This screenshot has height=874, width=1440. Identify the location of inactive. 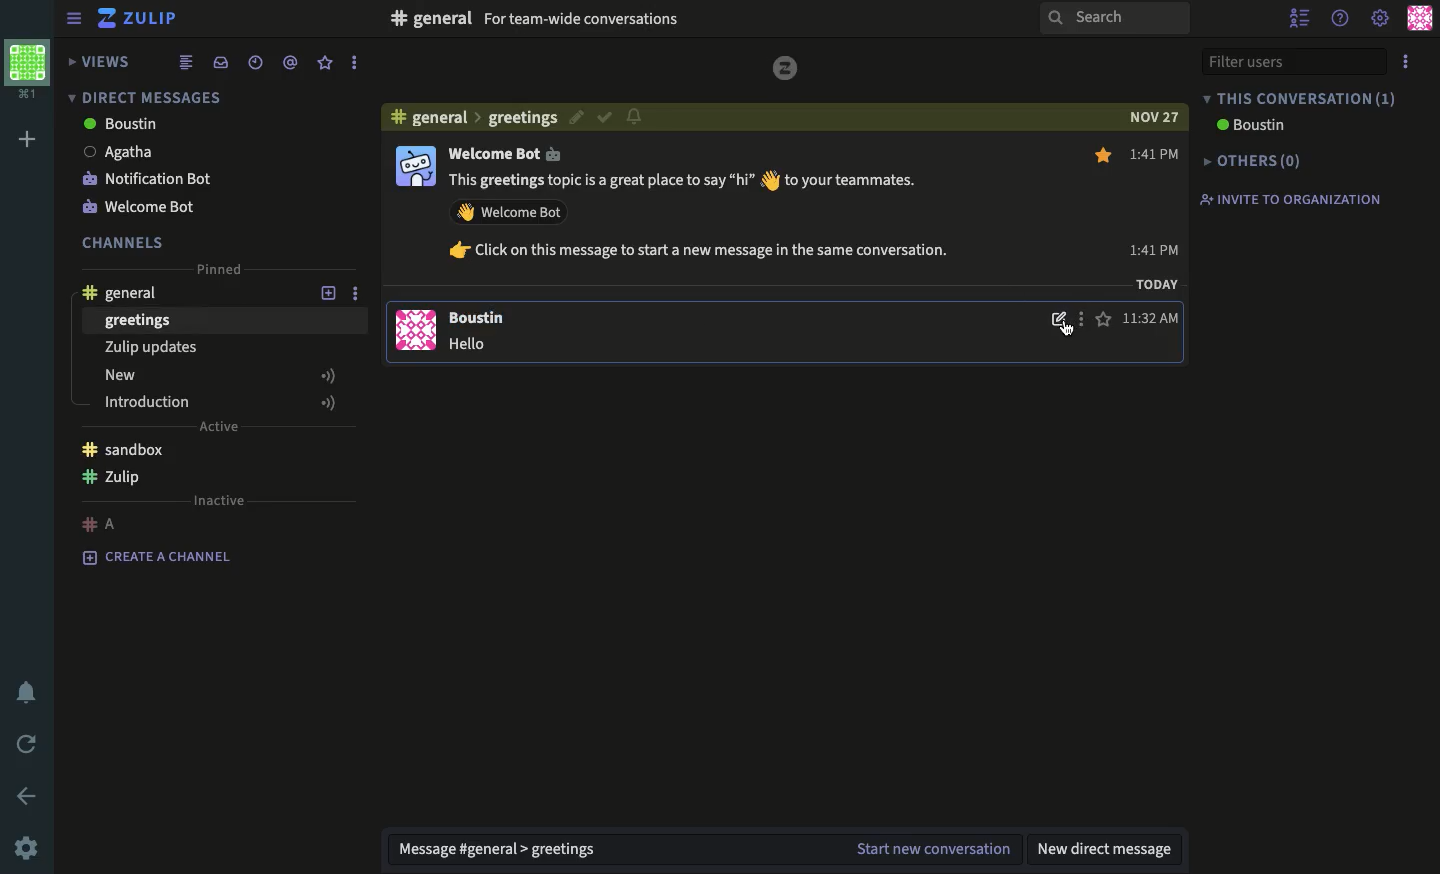
(219, 500).